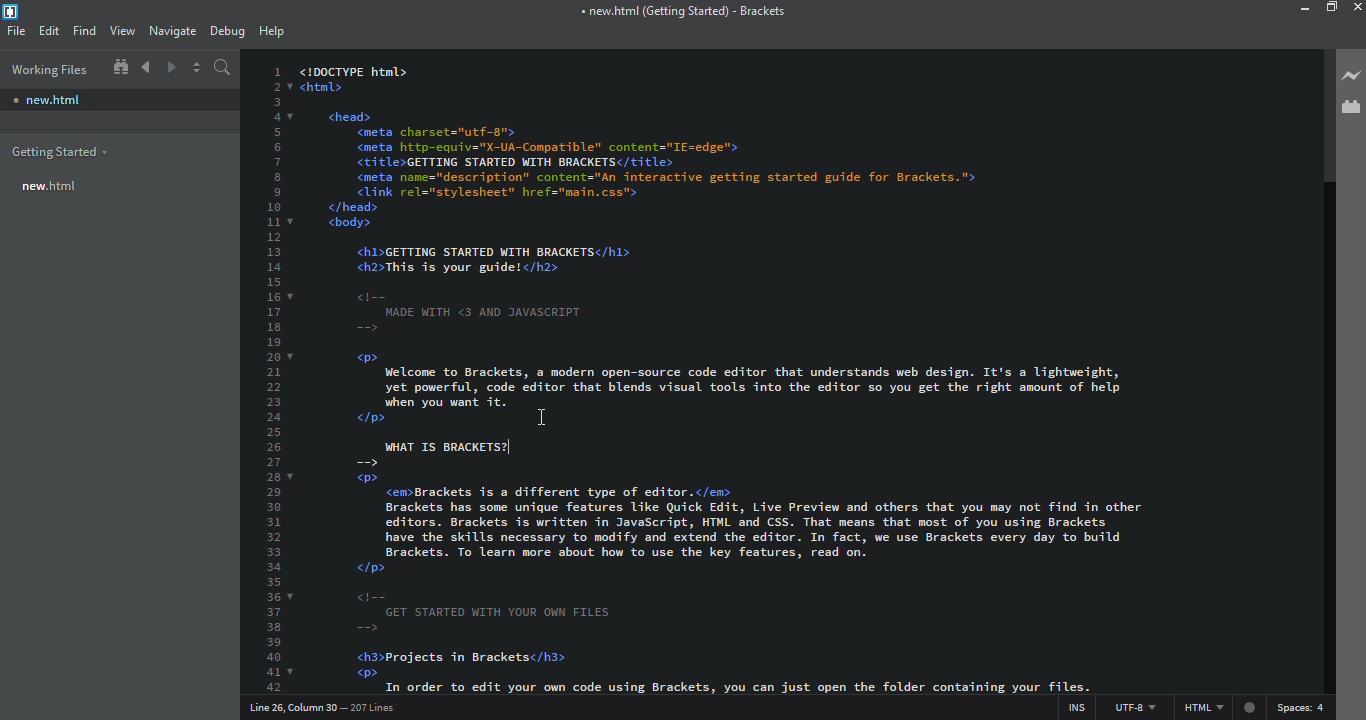  What do you see at coordinates (1134, 704) in the screenshot?
I see `utf 8` at bounding box center [1134, 704].